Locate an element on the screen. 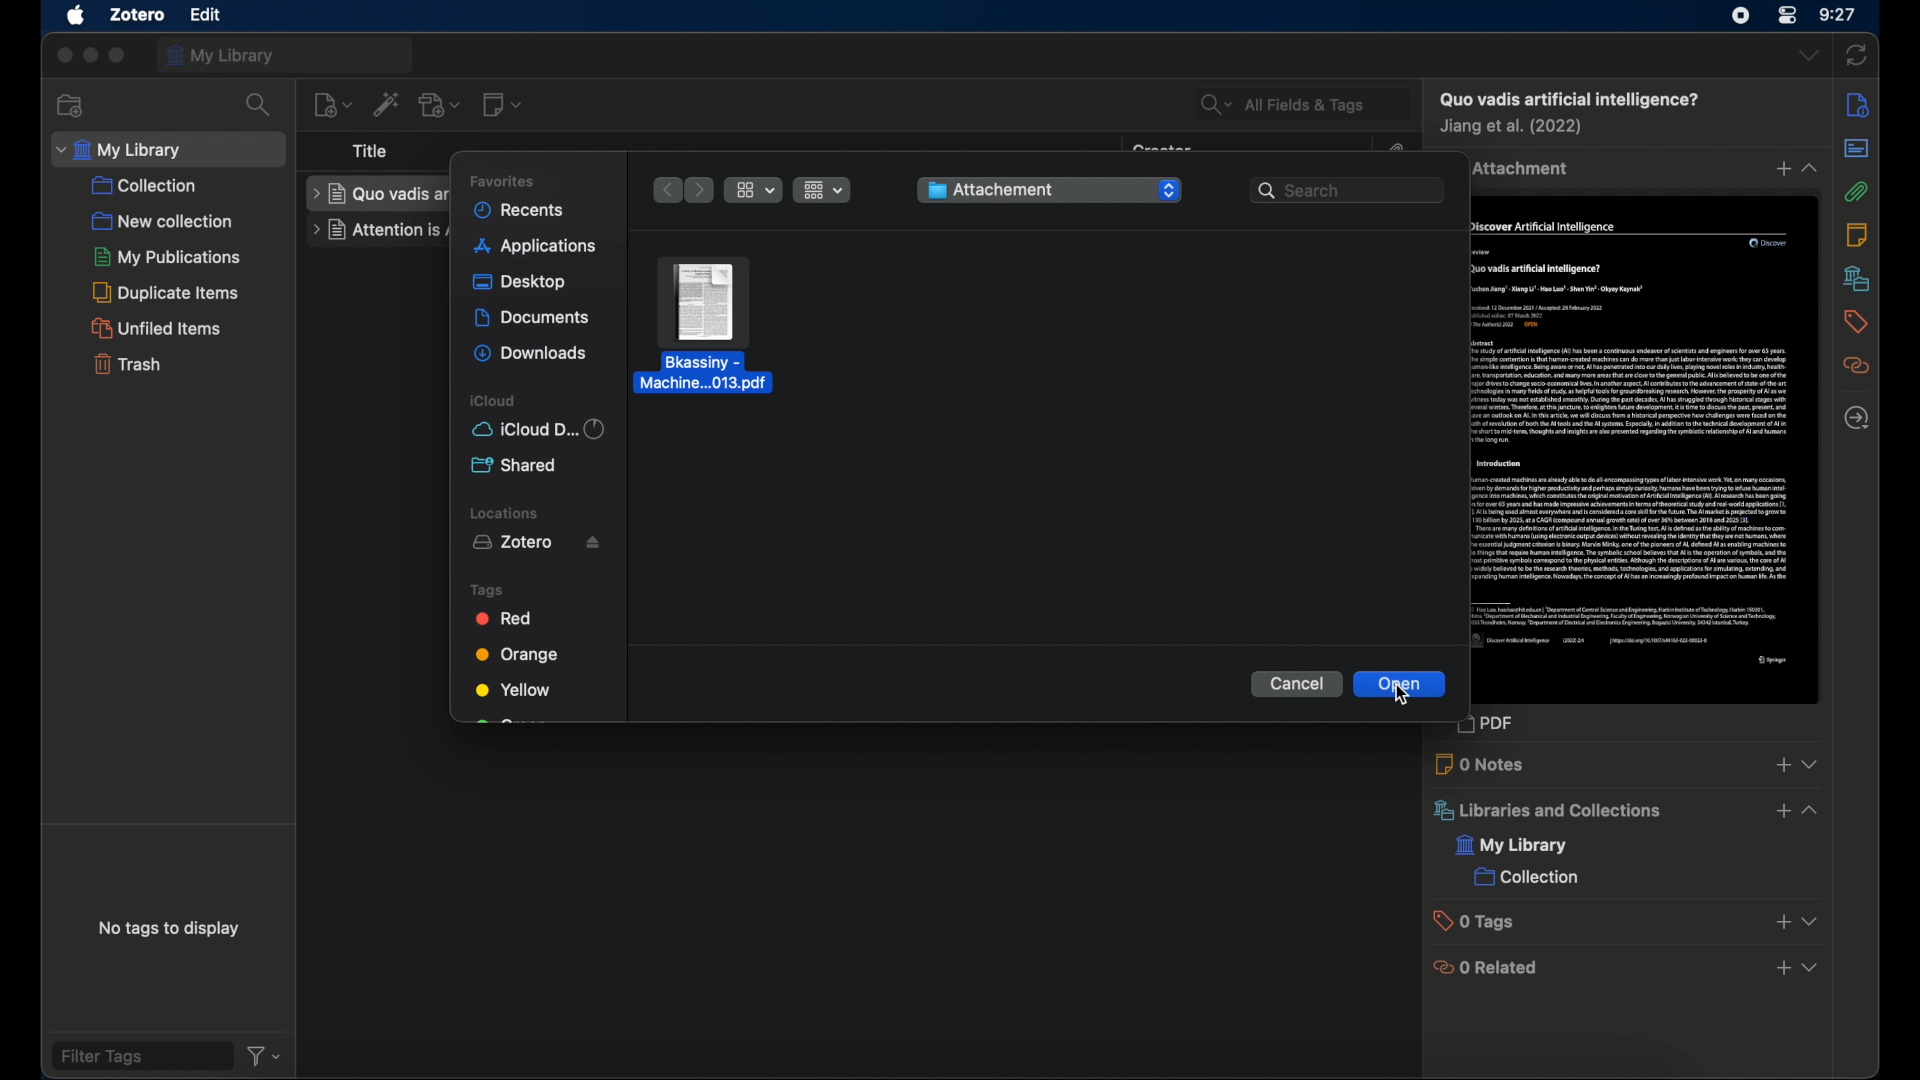  favorites is located at coordinates (509, 179).